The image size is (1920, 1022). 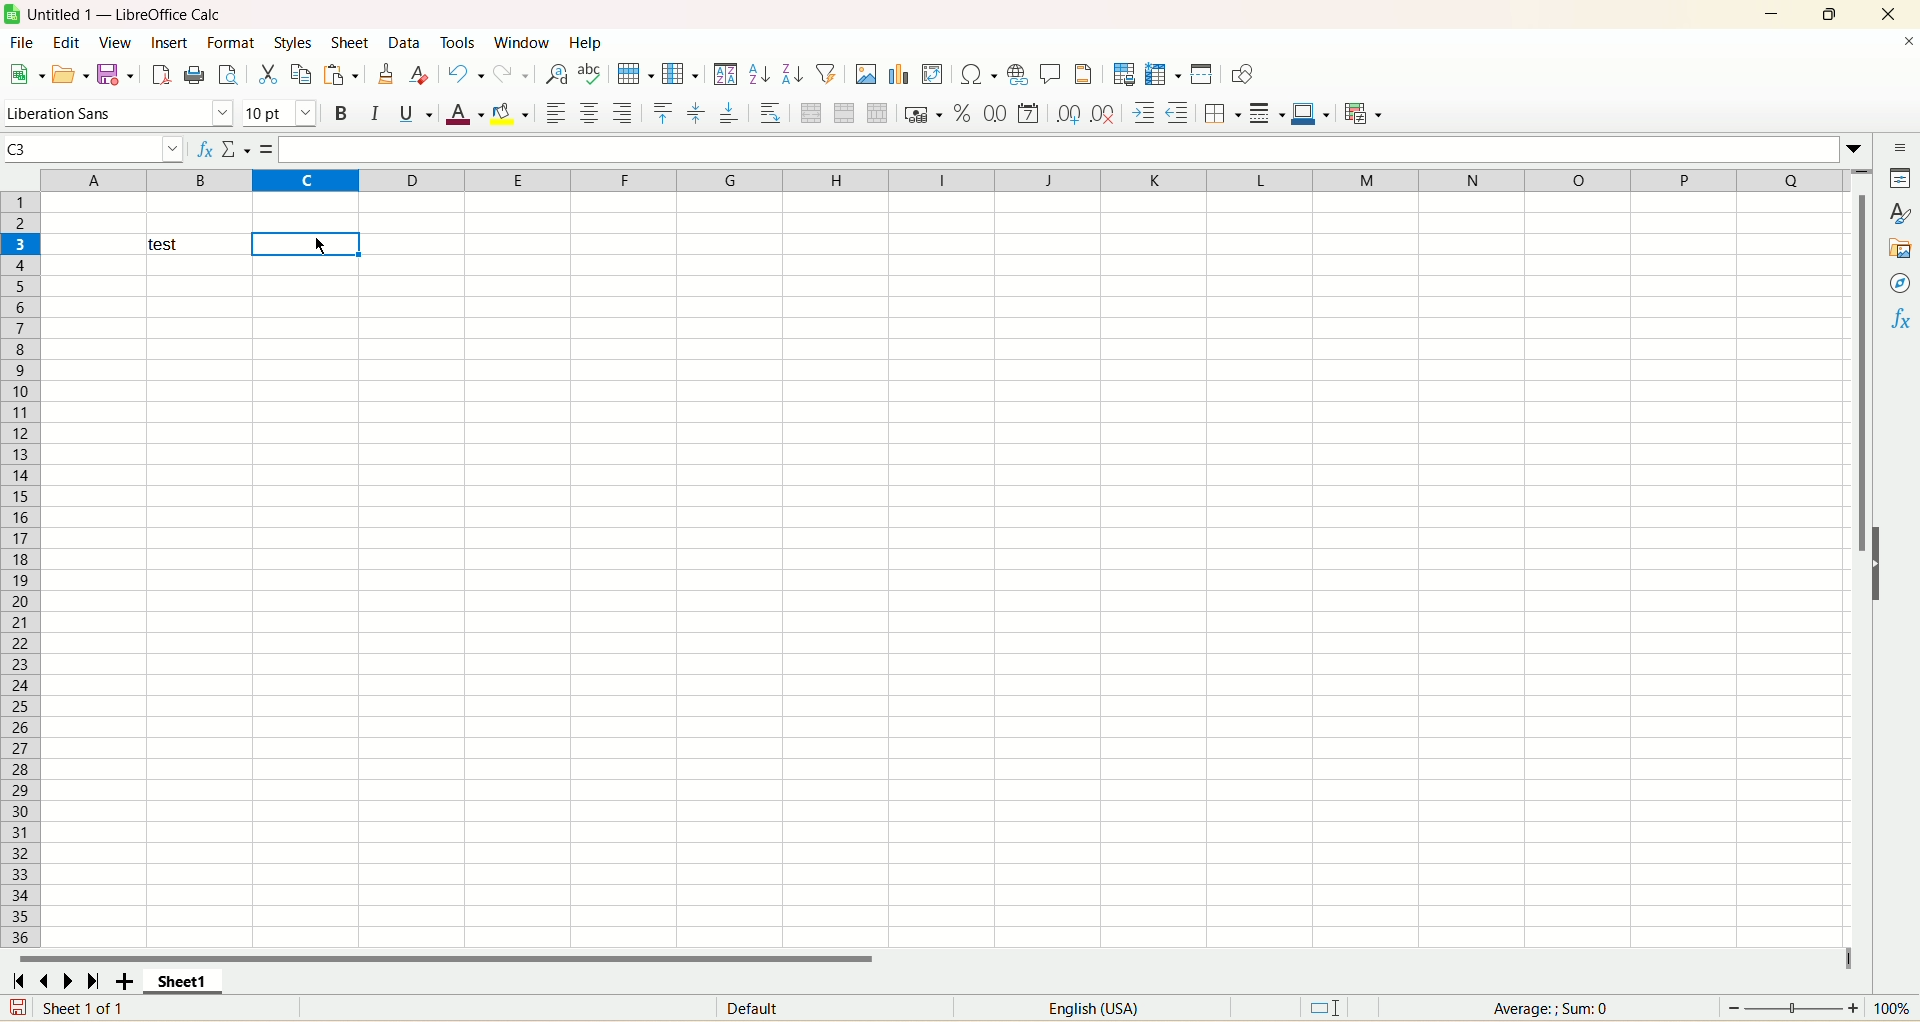 I want to click on edit, so click(x=67, y=42).